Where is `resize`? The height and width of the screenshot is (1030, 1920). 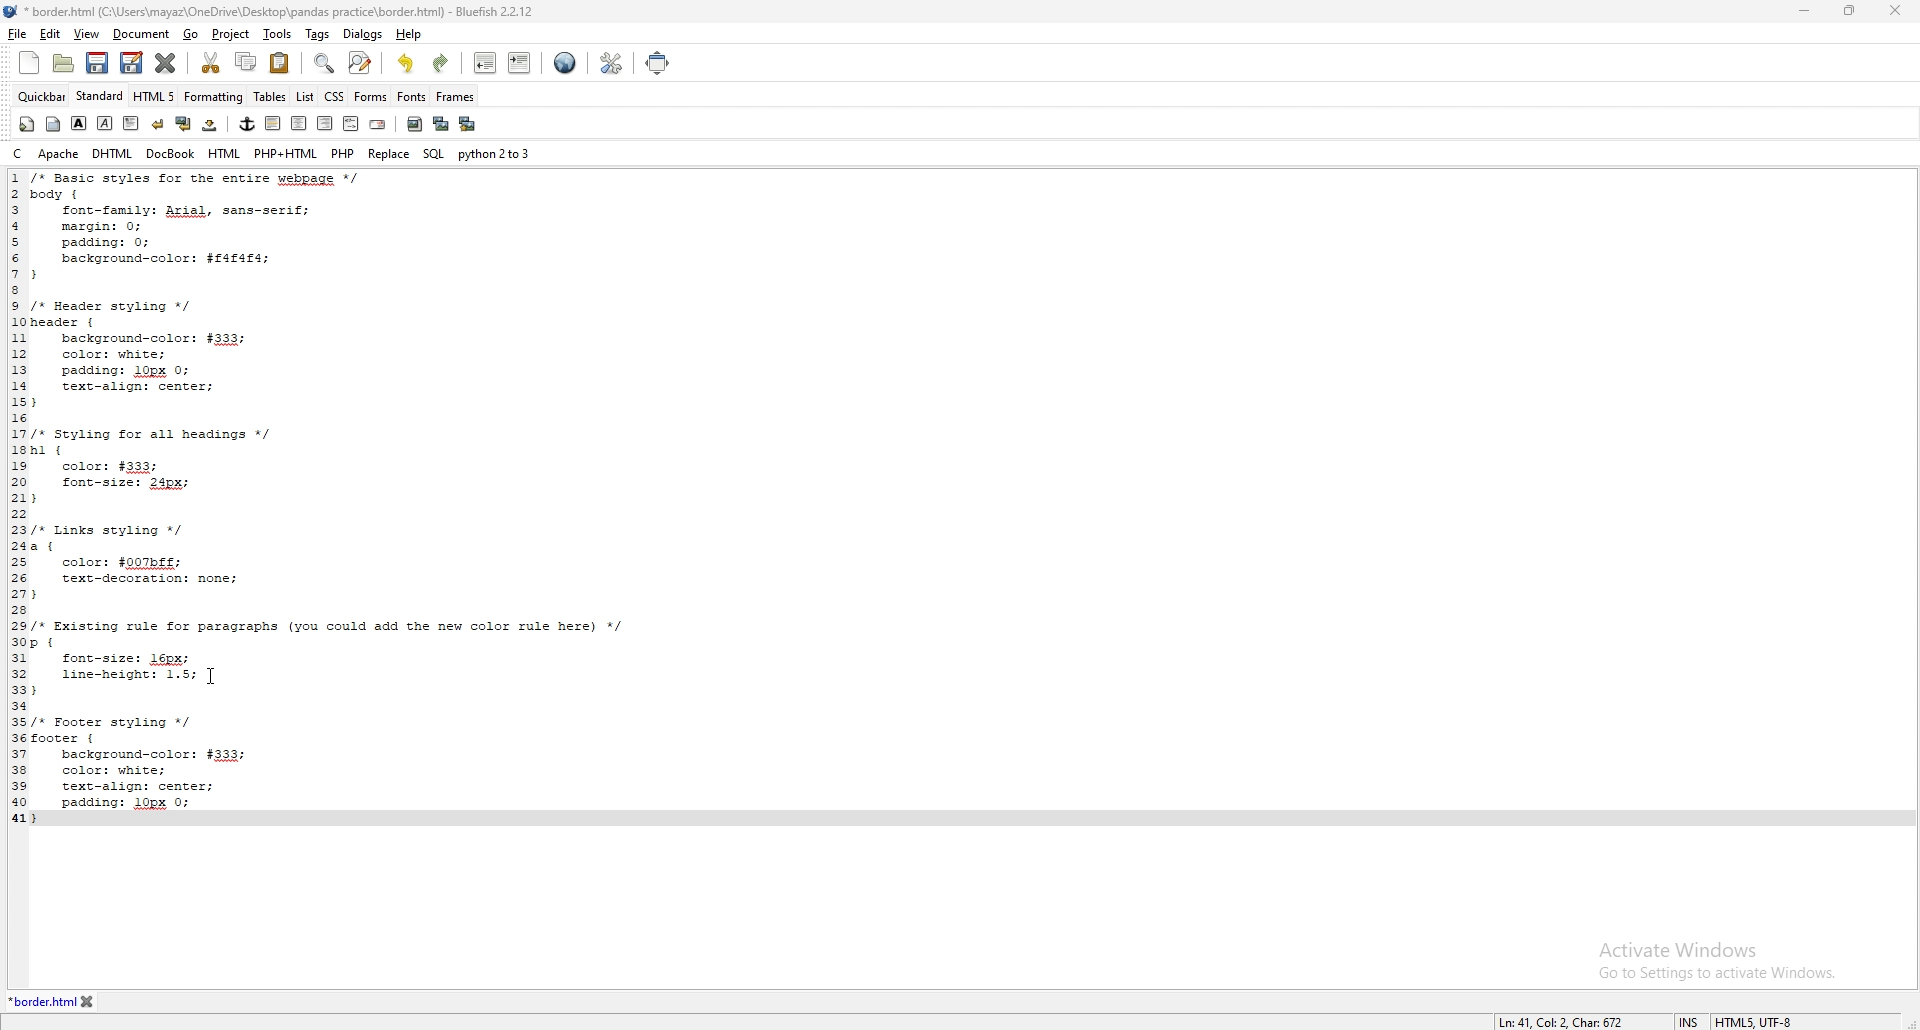
resize is located at coordinates (1850, 10).